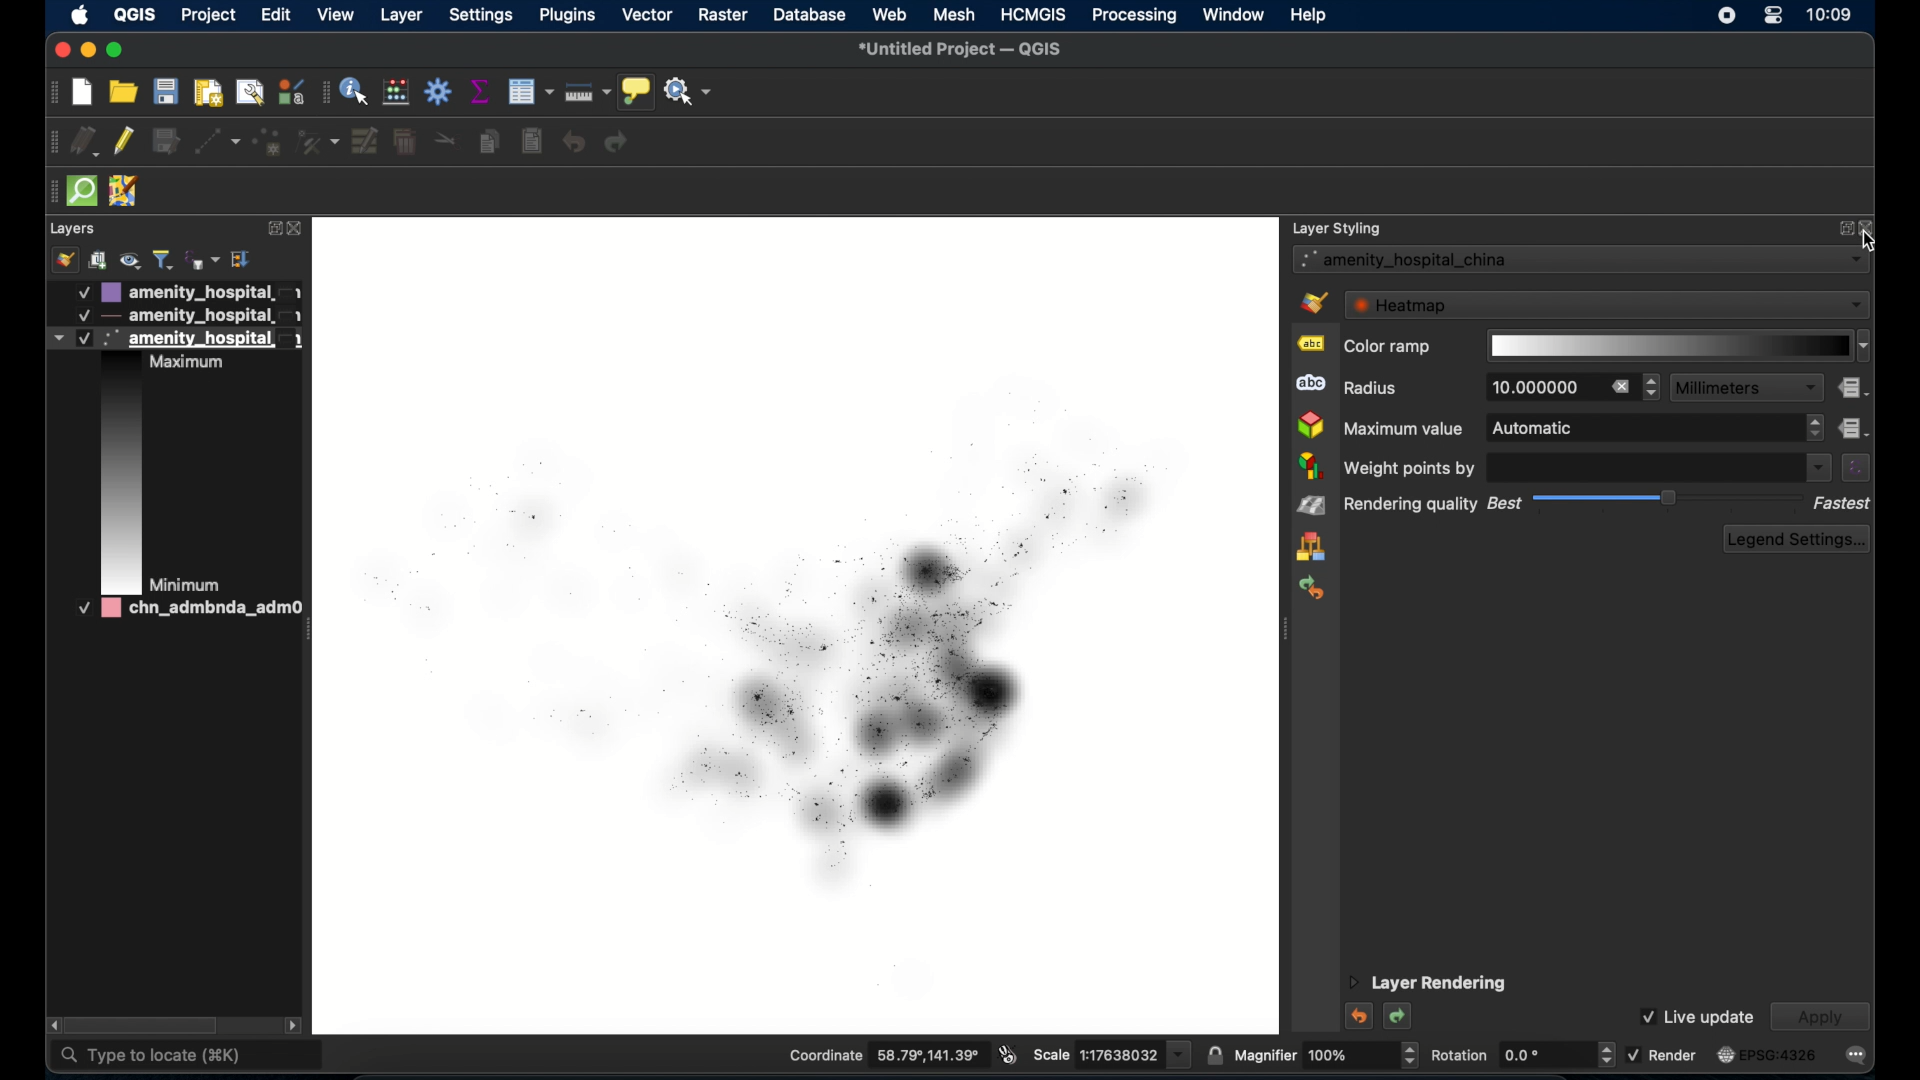  Describe the element at coordinates (122, 92) in the screenshot. I see `open project` at that location.